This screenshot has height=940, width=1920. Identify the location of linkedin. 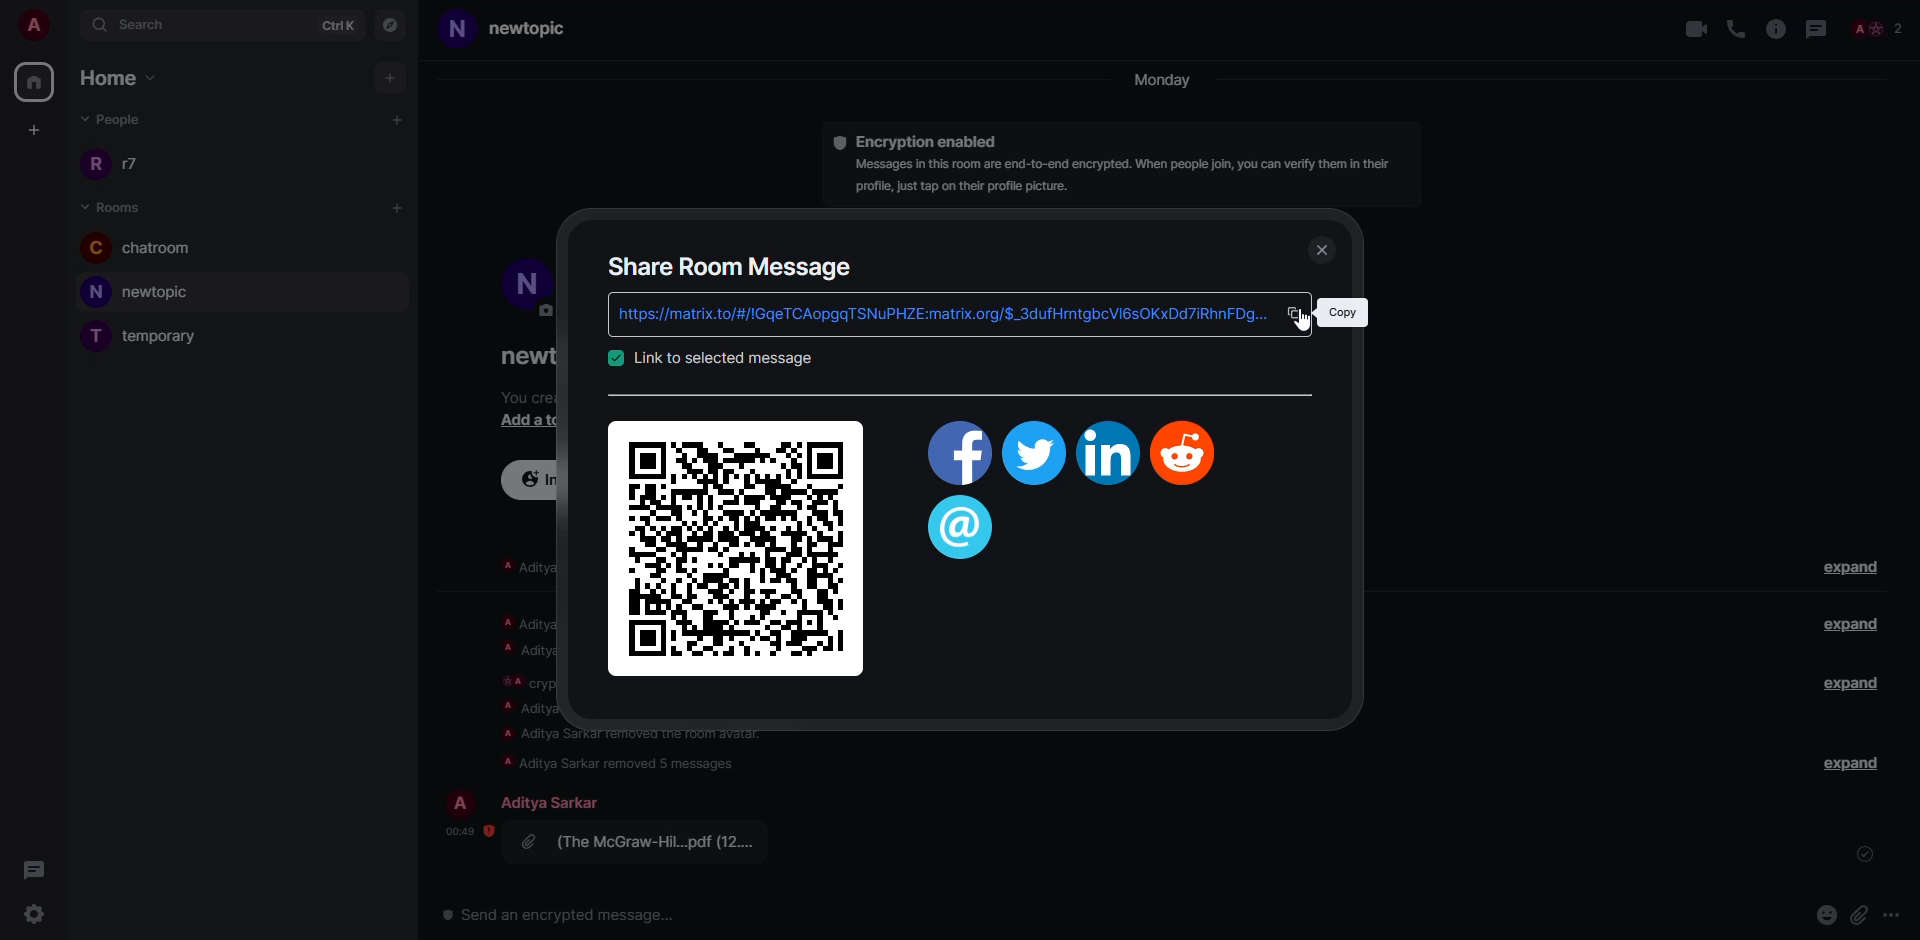
(1105, 454).